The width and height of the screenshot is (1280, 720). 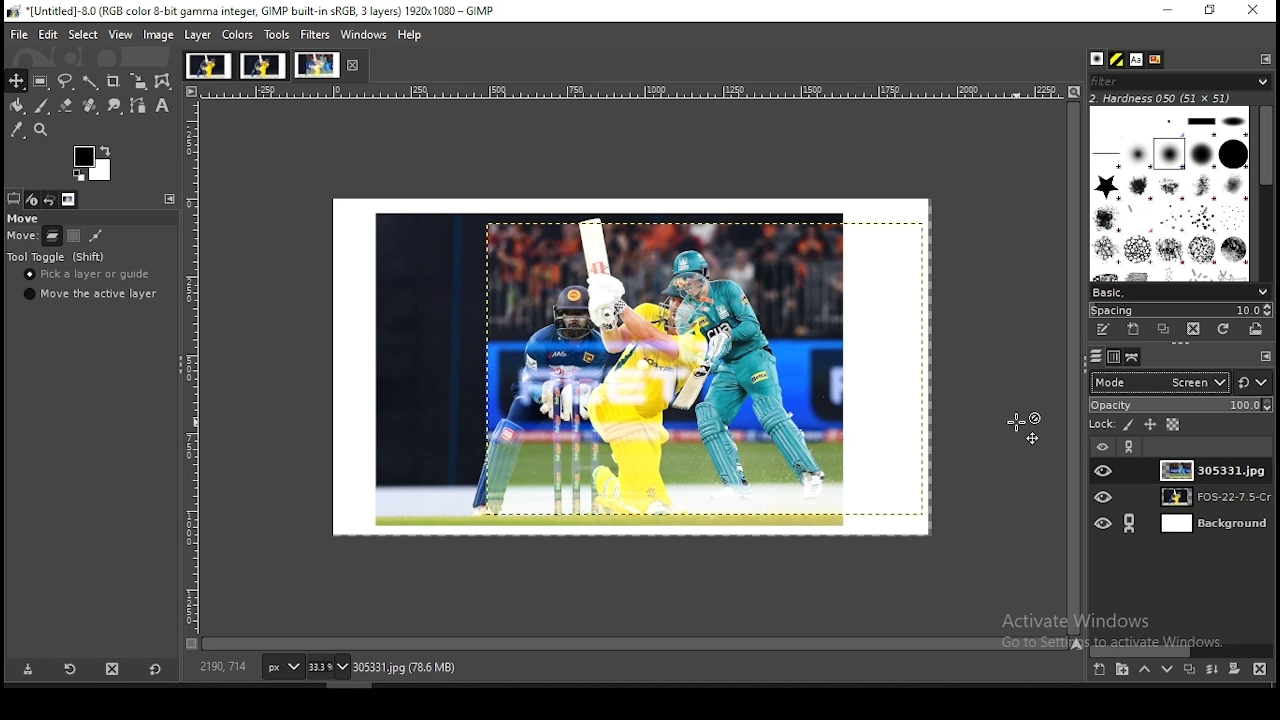 I want to click on duplicate this brush, so click(x=1165, y=329).